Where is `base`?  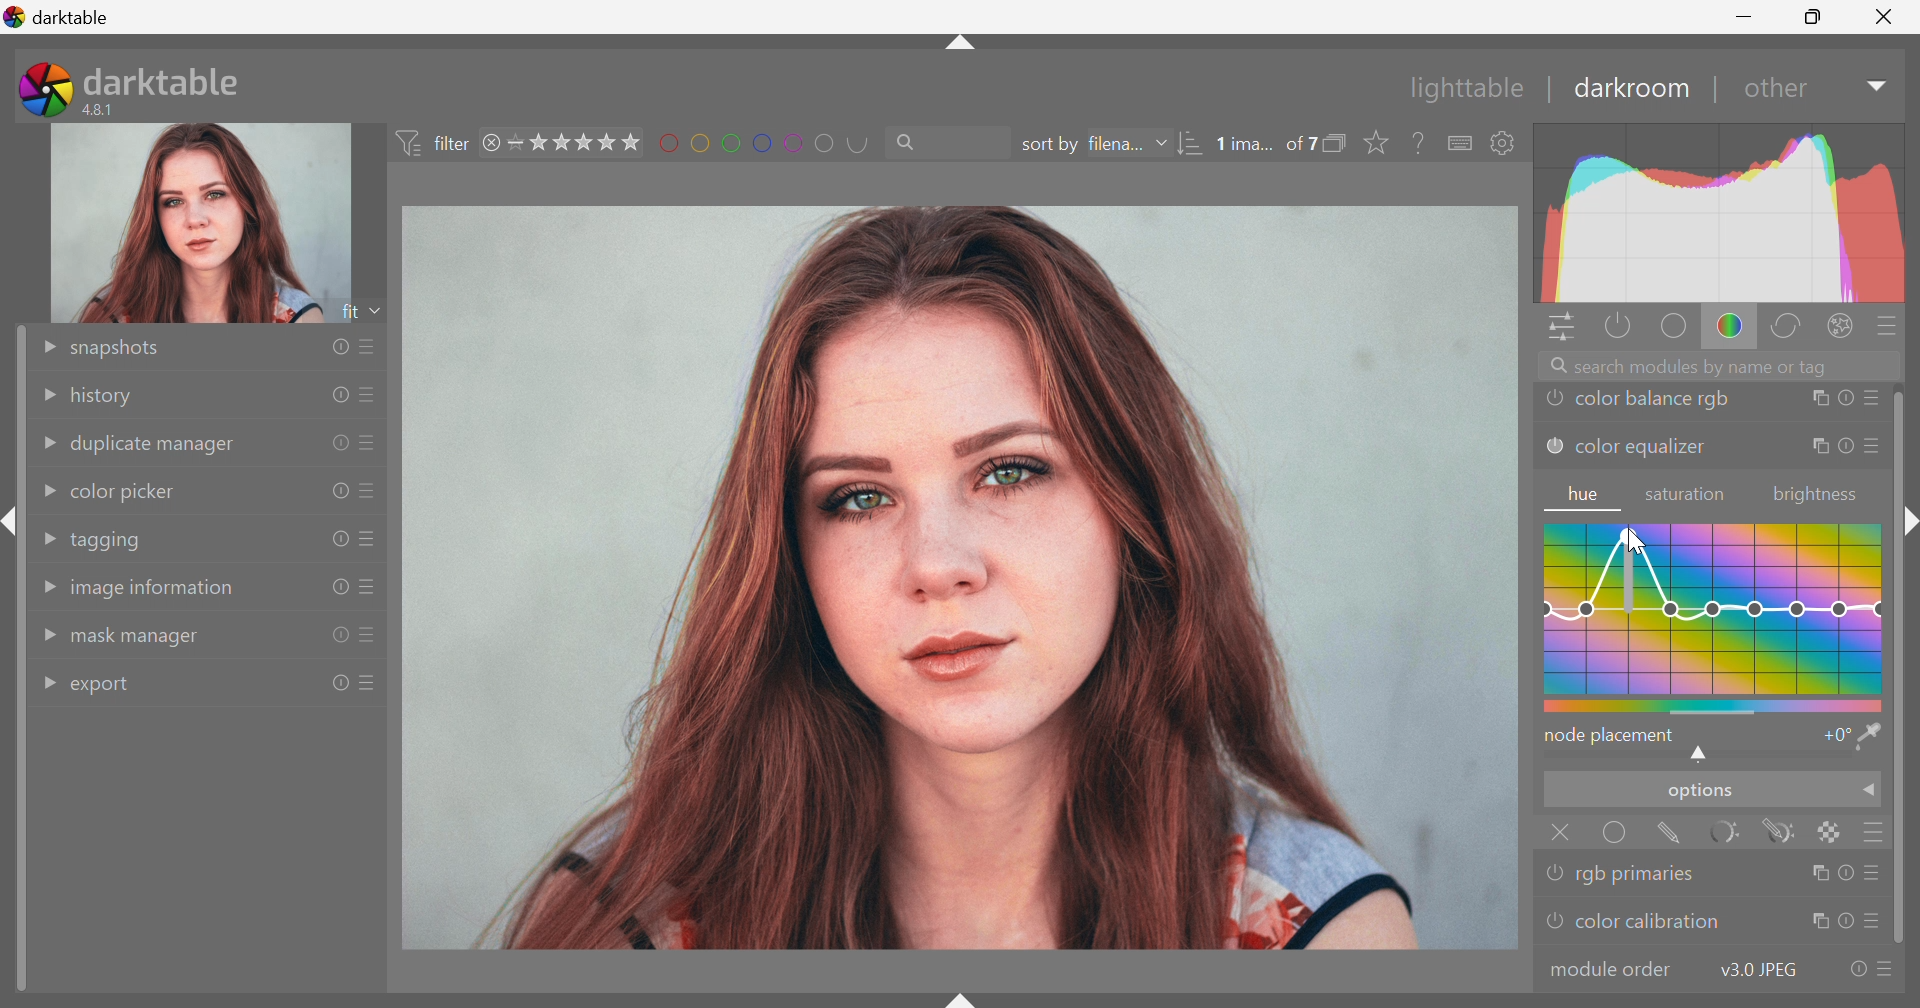 base is located at coordinates (1672, 327).